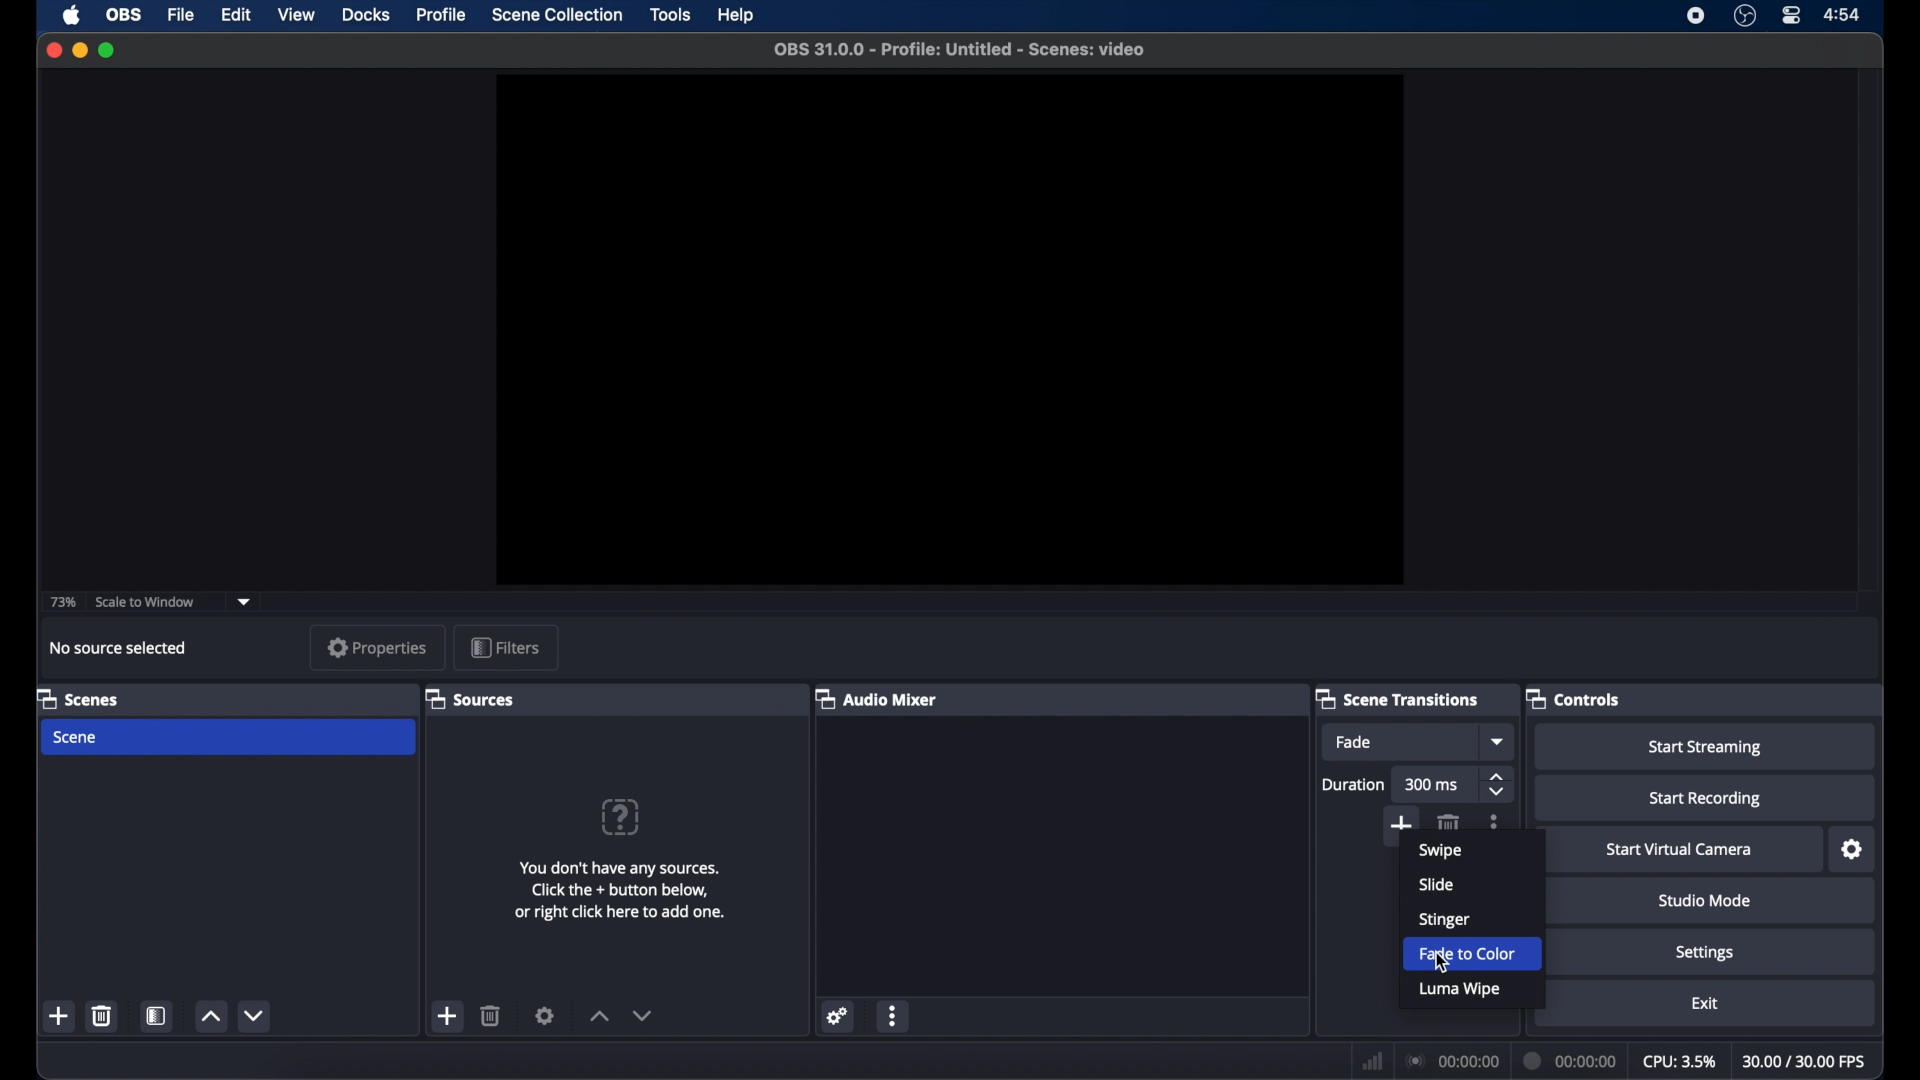 The height and width of the screenshot is (1080, 1920). What do you see at coordinates (1679, 1062) in the screenshot?
I see `cpu` at bounding box center [1679, 1062].